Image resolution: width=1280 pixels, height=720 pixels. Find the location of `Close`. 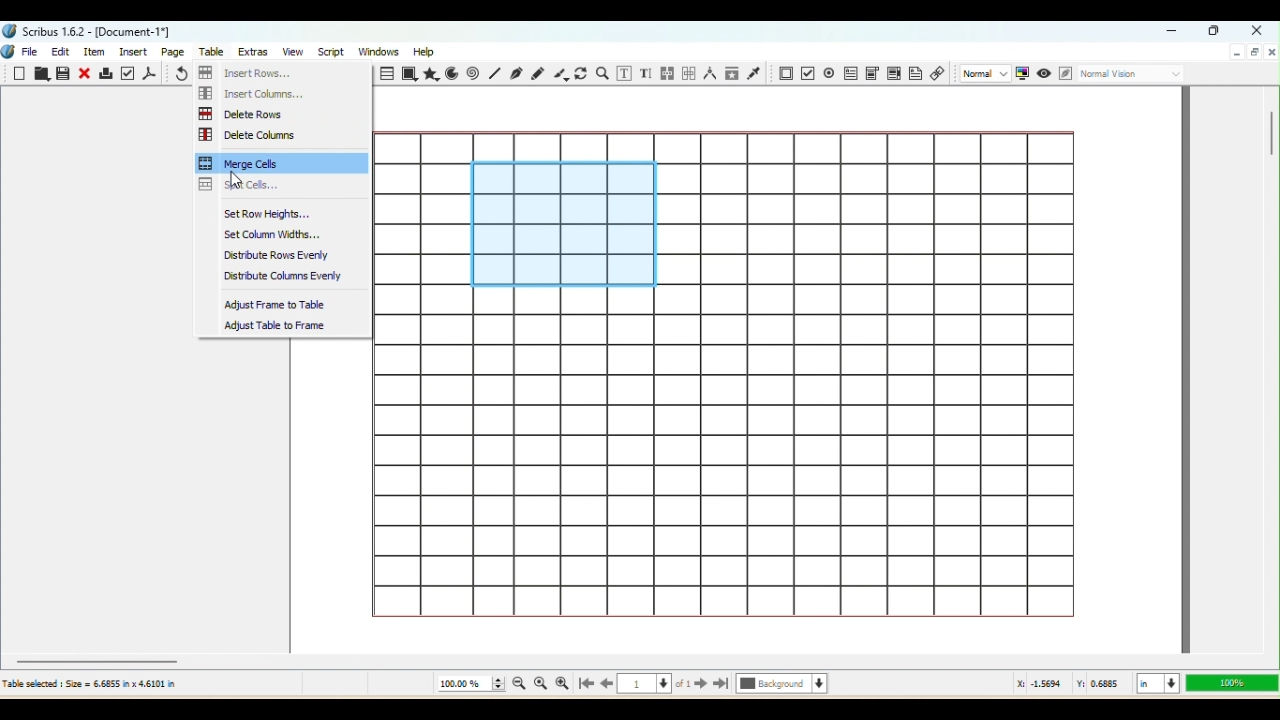

Close is located at coordinates (1254, 29).